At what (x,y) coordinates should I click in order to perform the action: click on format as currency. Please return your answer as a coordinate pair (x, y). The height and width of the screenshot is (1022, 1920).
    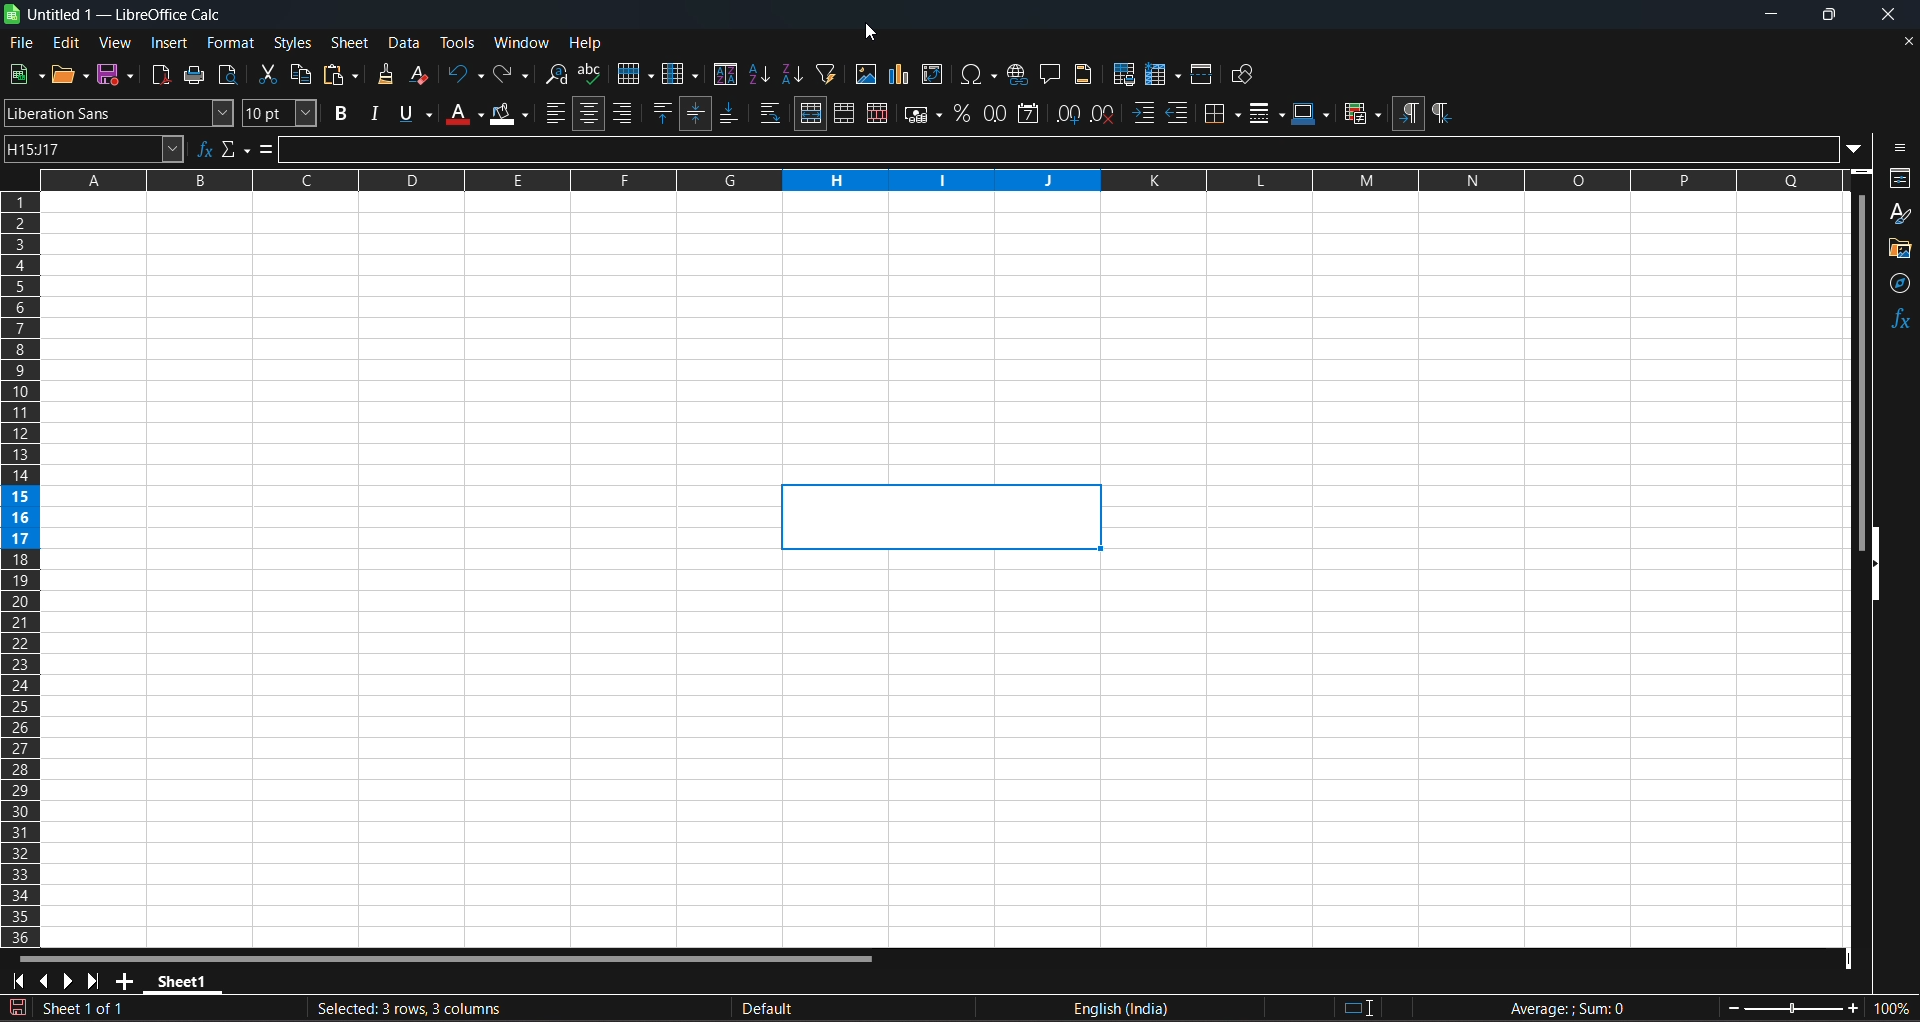
    Looking at the image, I should click on (925, 114).